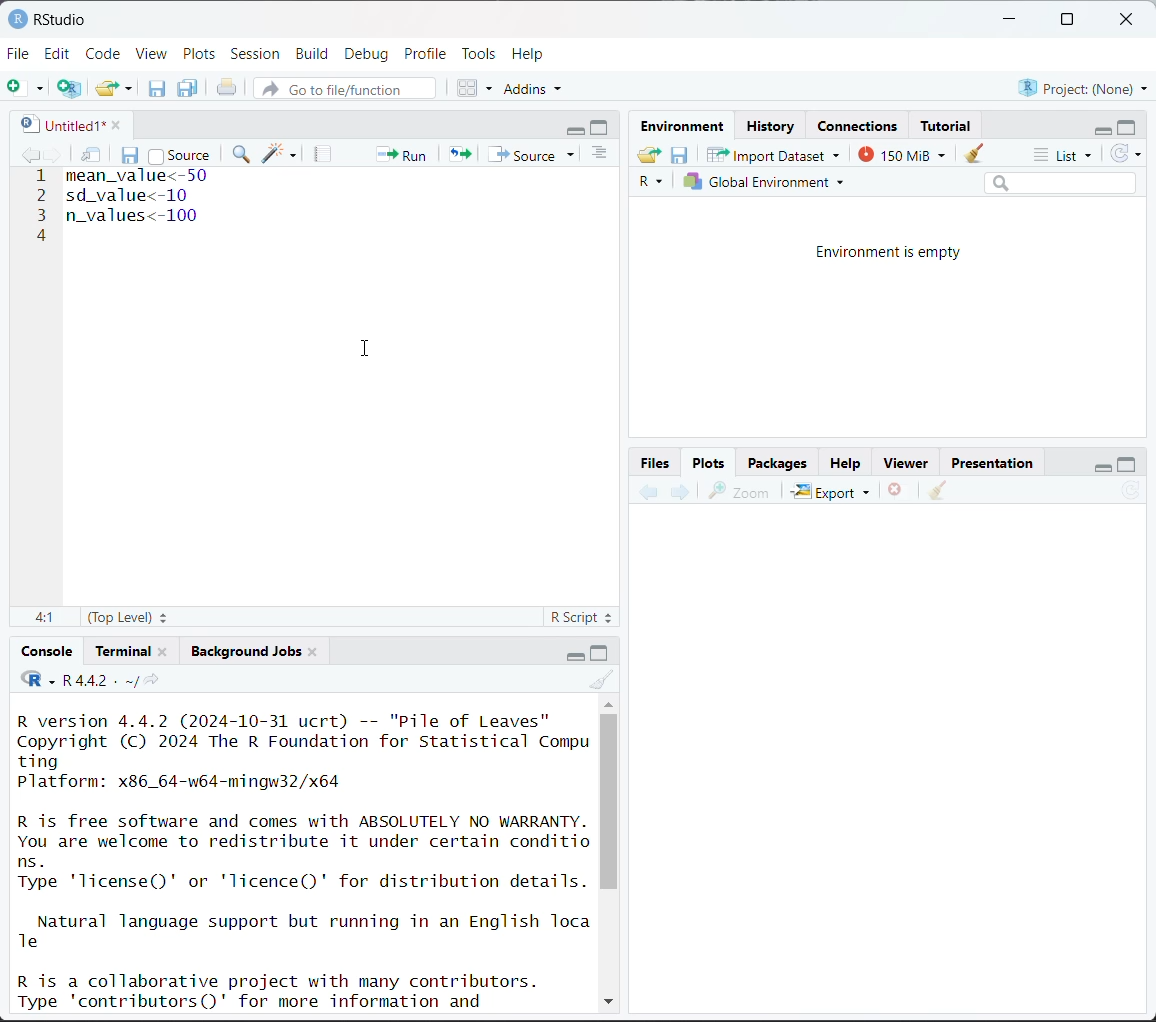 Image resolution: width=1156 pixels, height=1022 pixels. I want to click on code, so click(37, 680).